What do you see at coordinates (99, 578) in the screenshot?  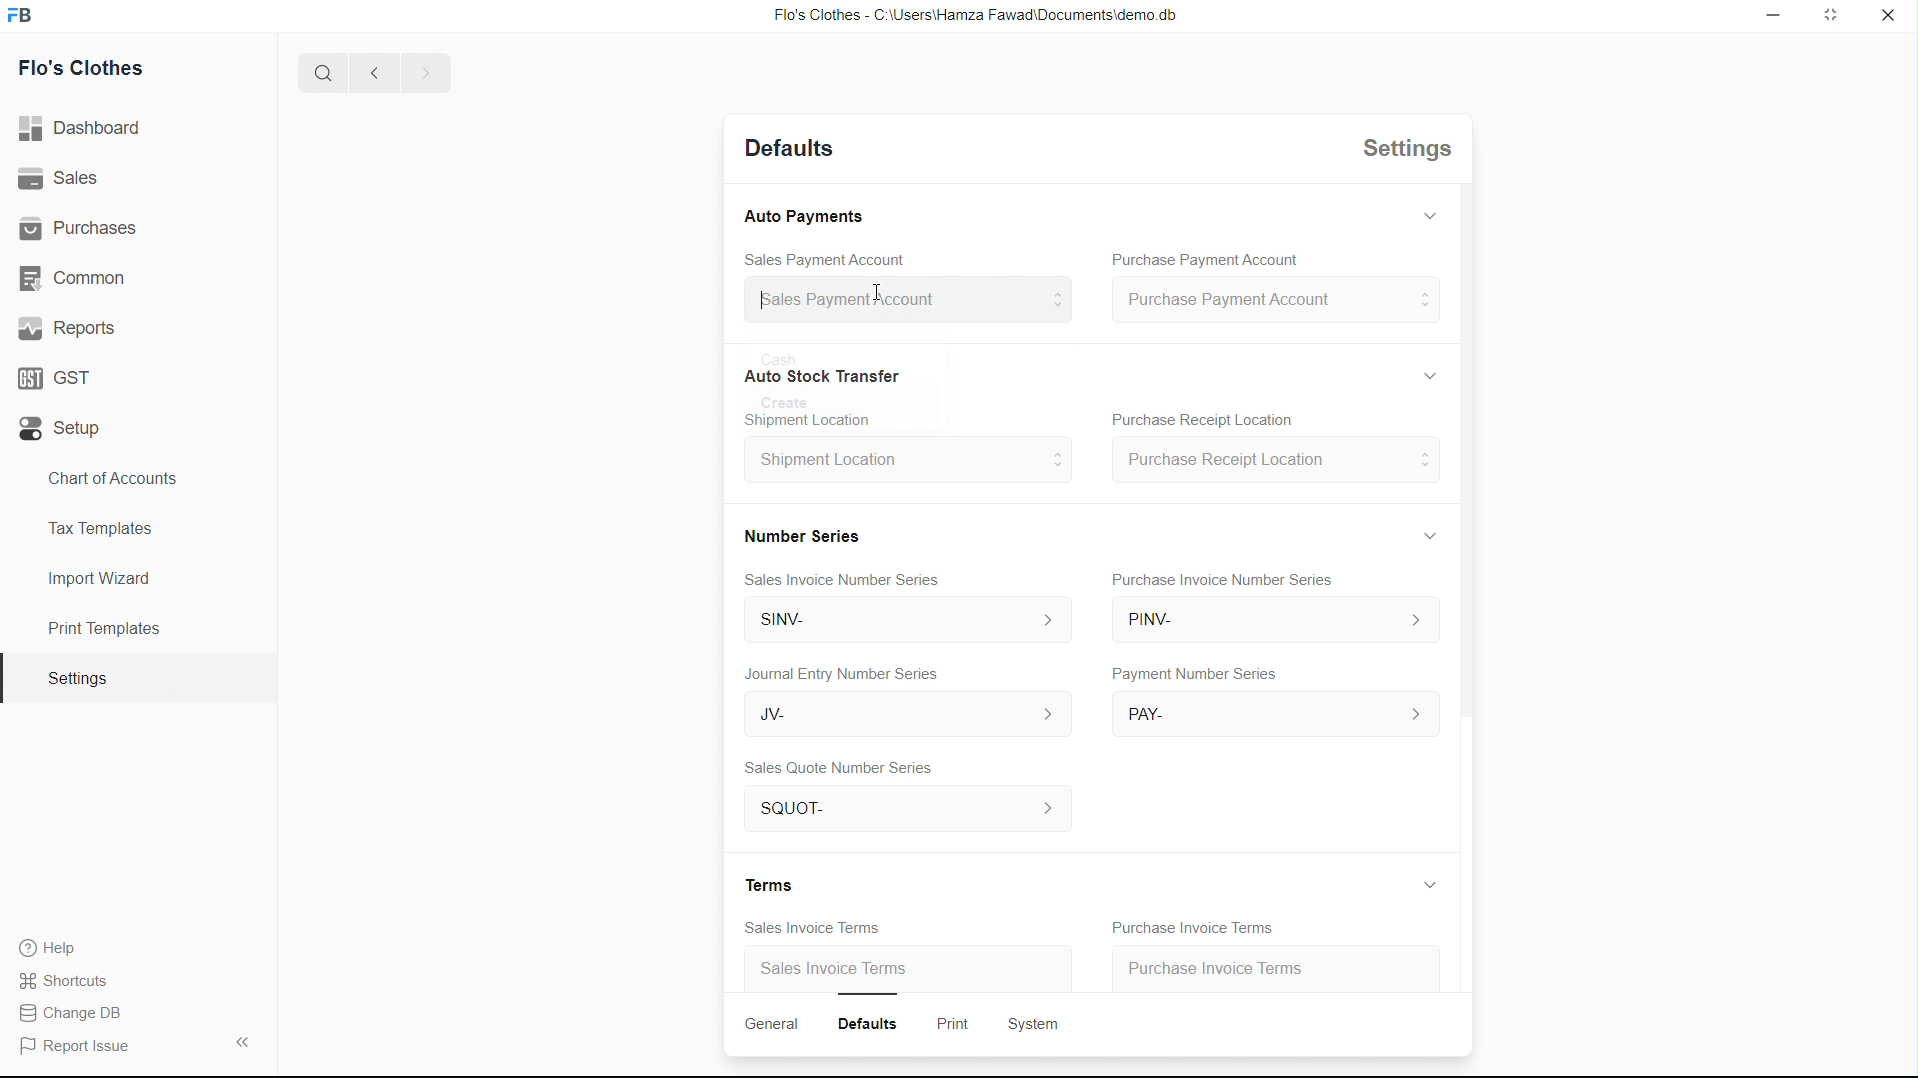 I see `Import Wizard` at bounding box center [99, 578].